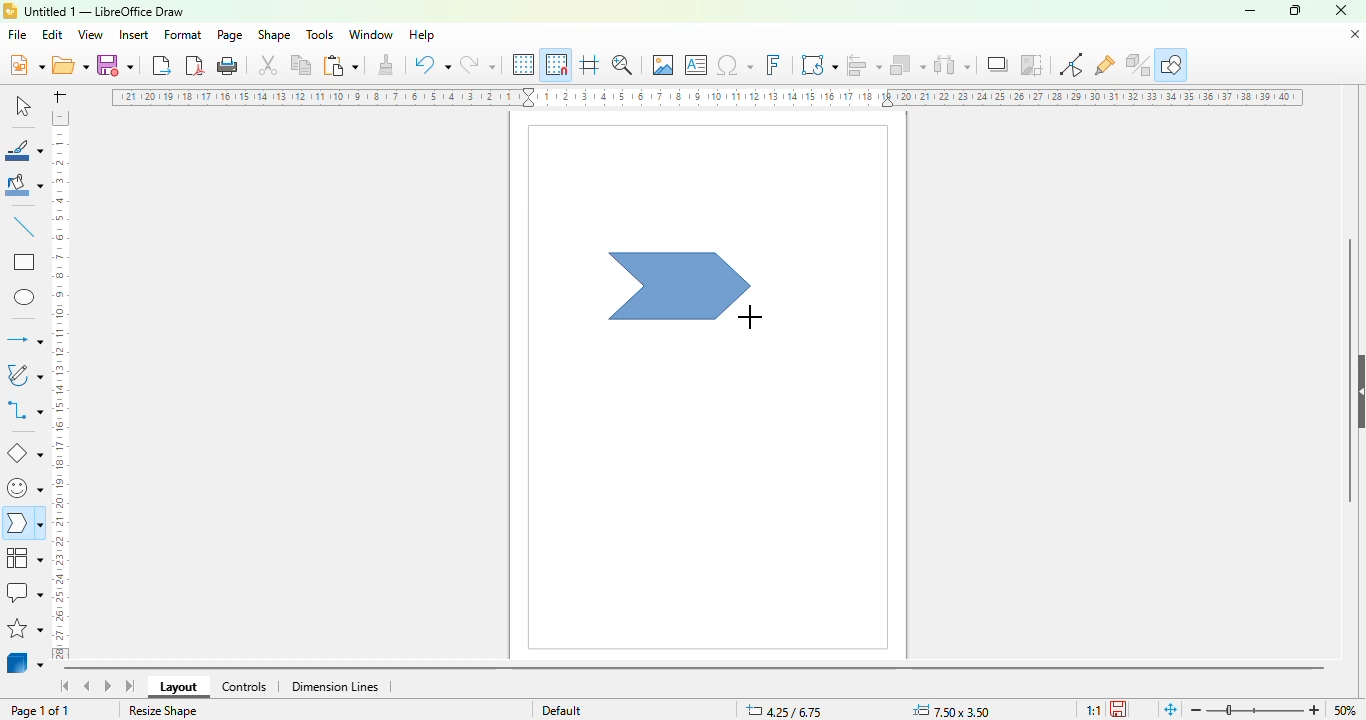  I want to click on chevron arrow, so click(680, 287).